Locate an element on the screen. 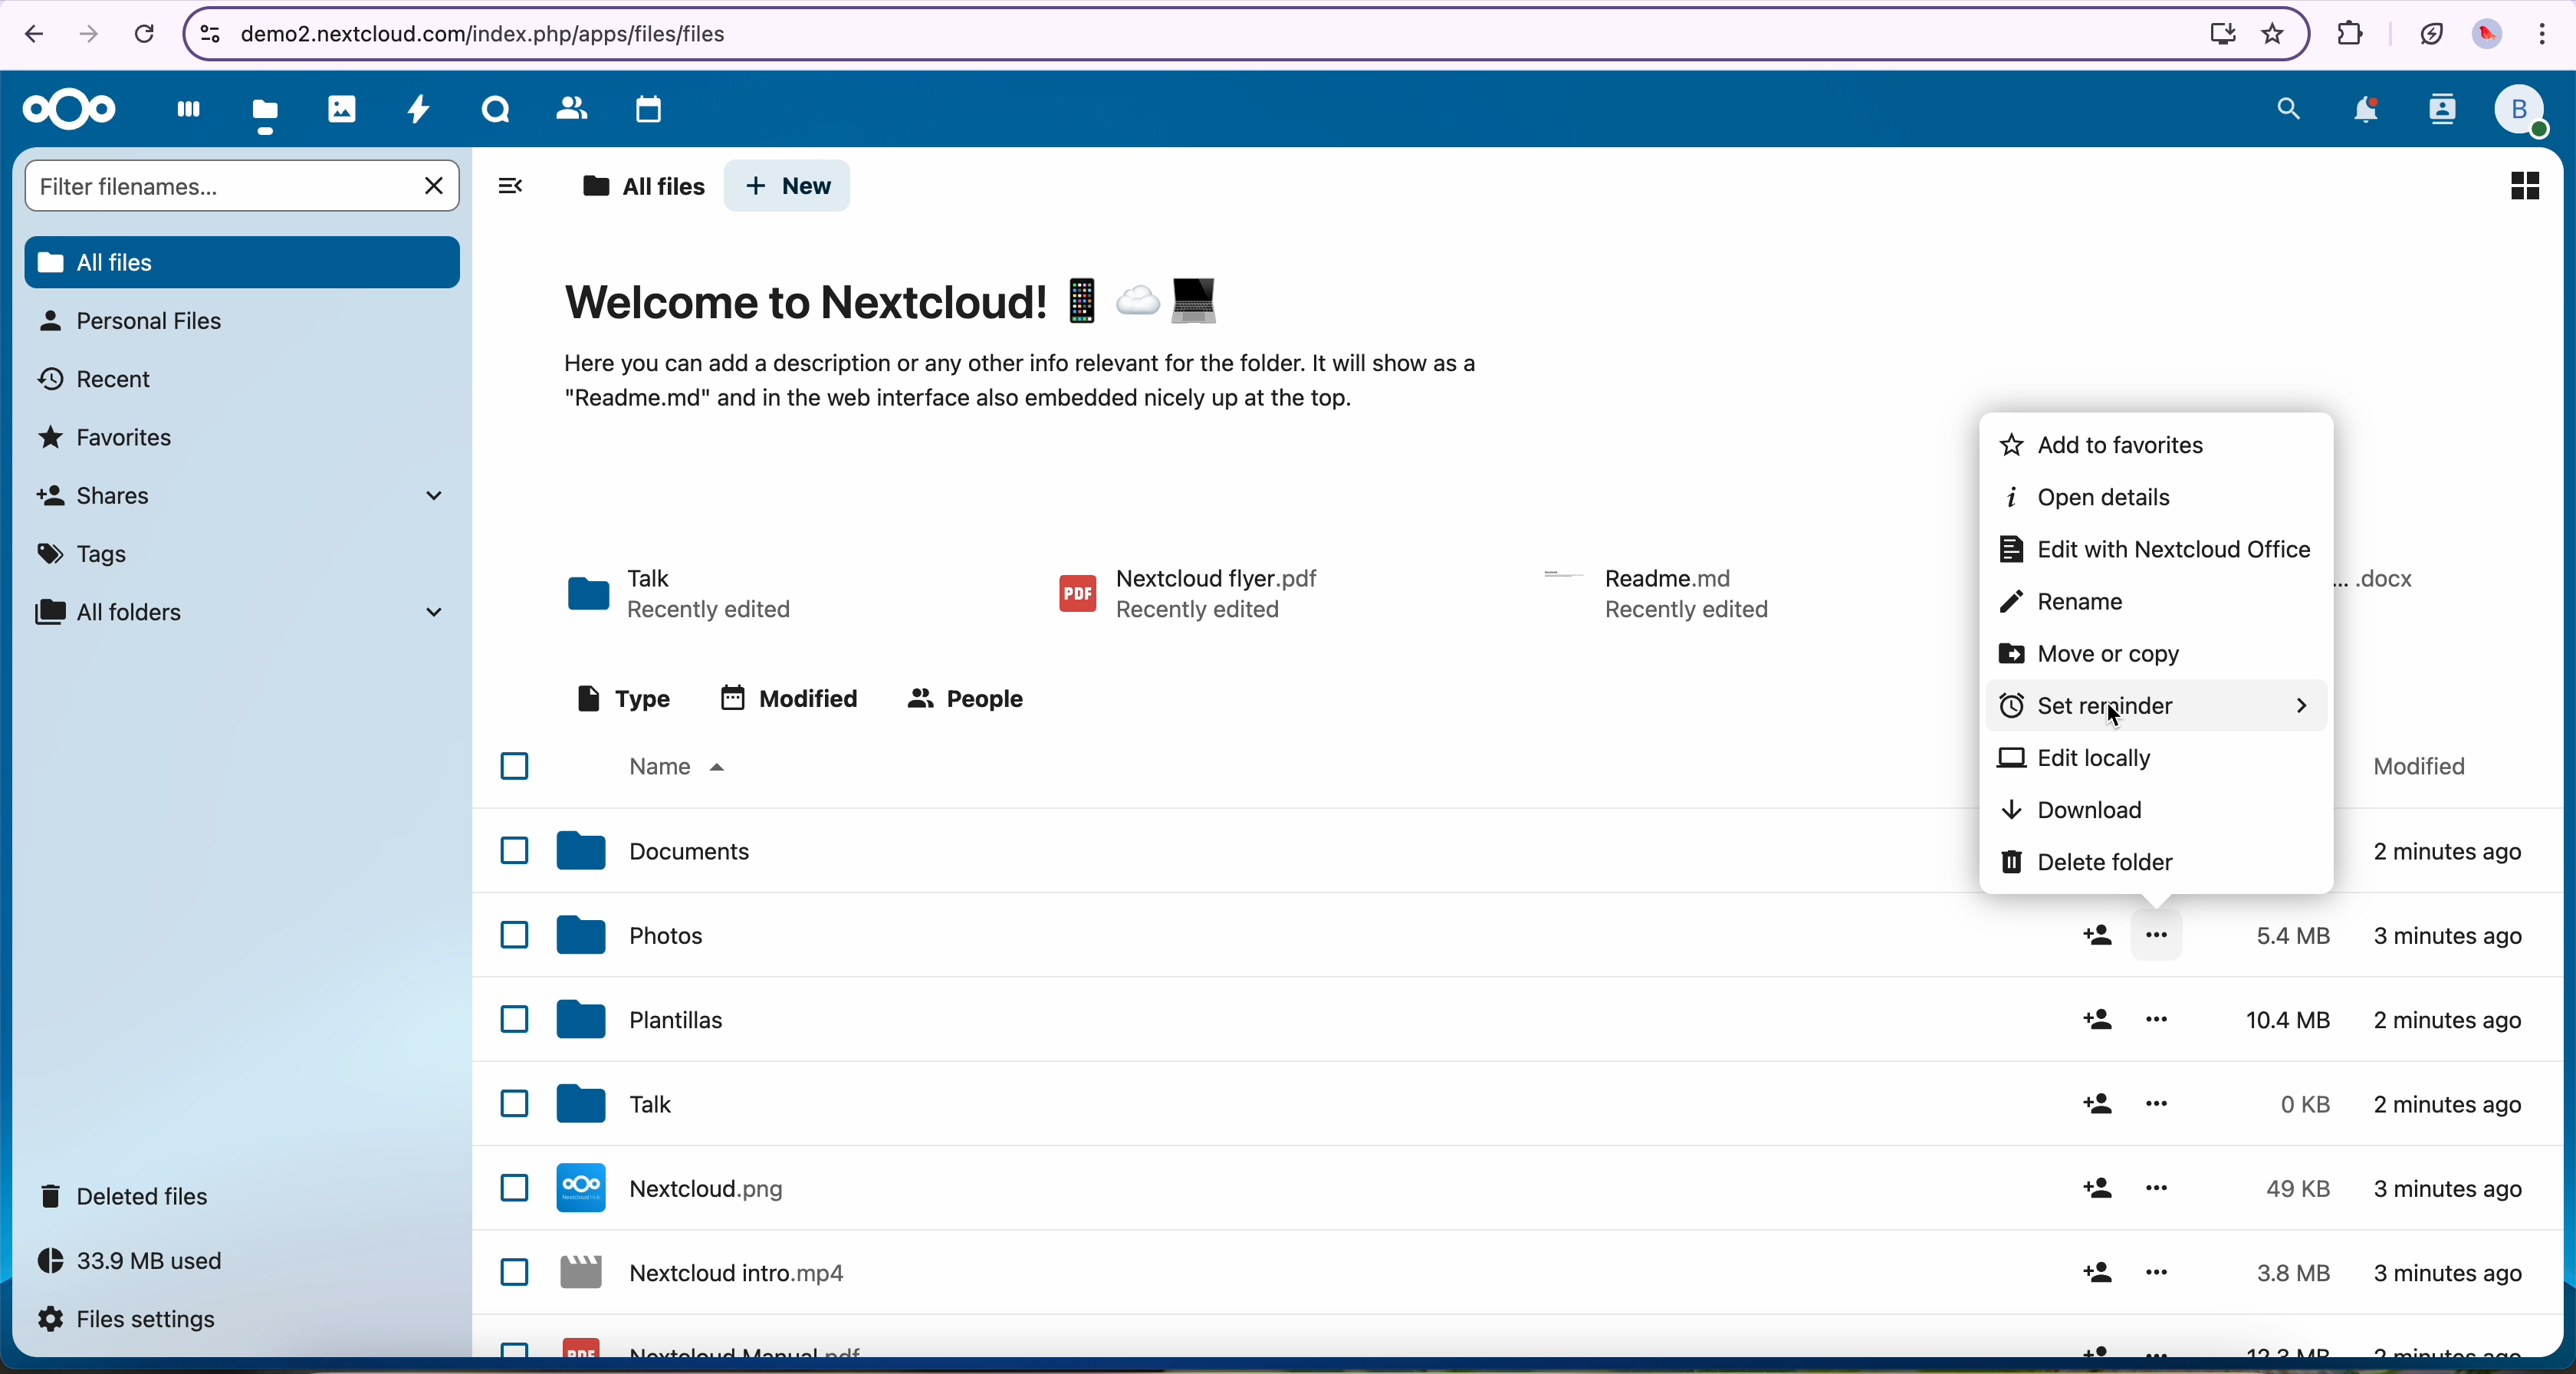  icon view is located at coordinates (2523, 185).